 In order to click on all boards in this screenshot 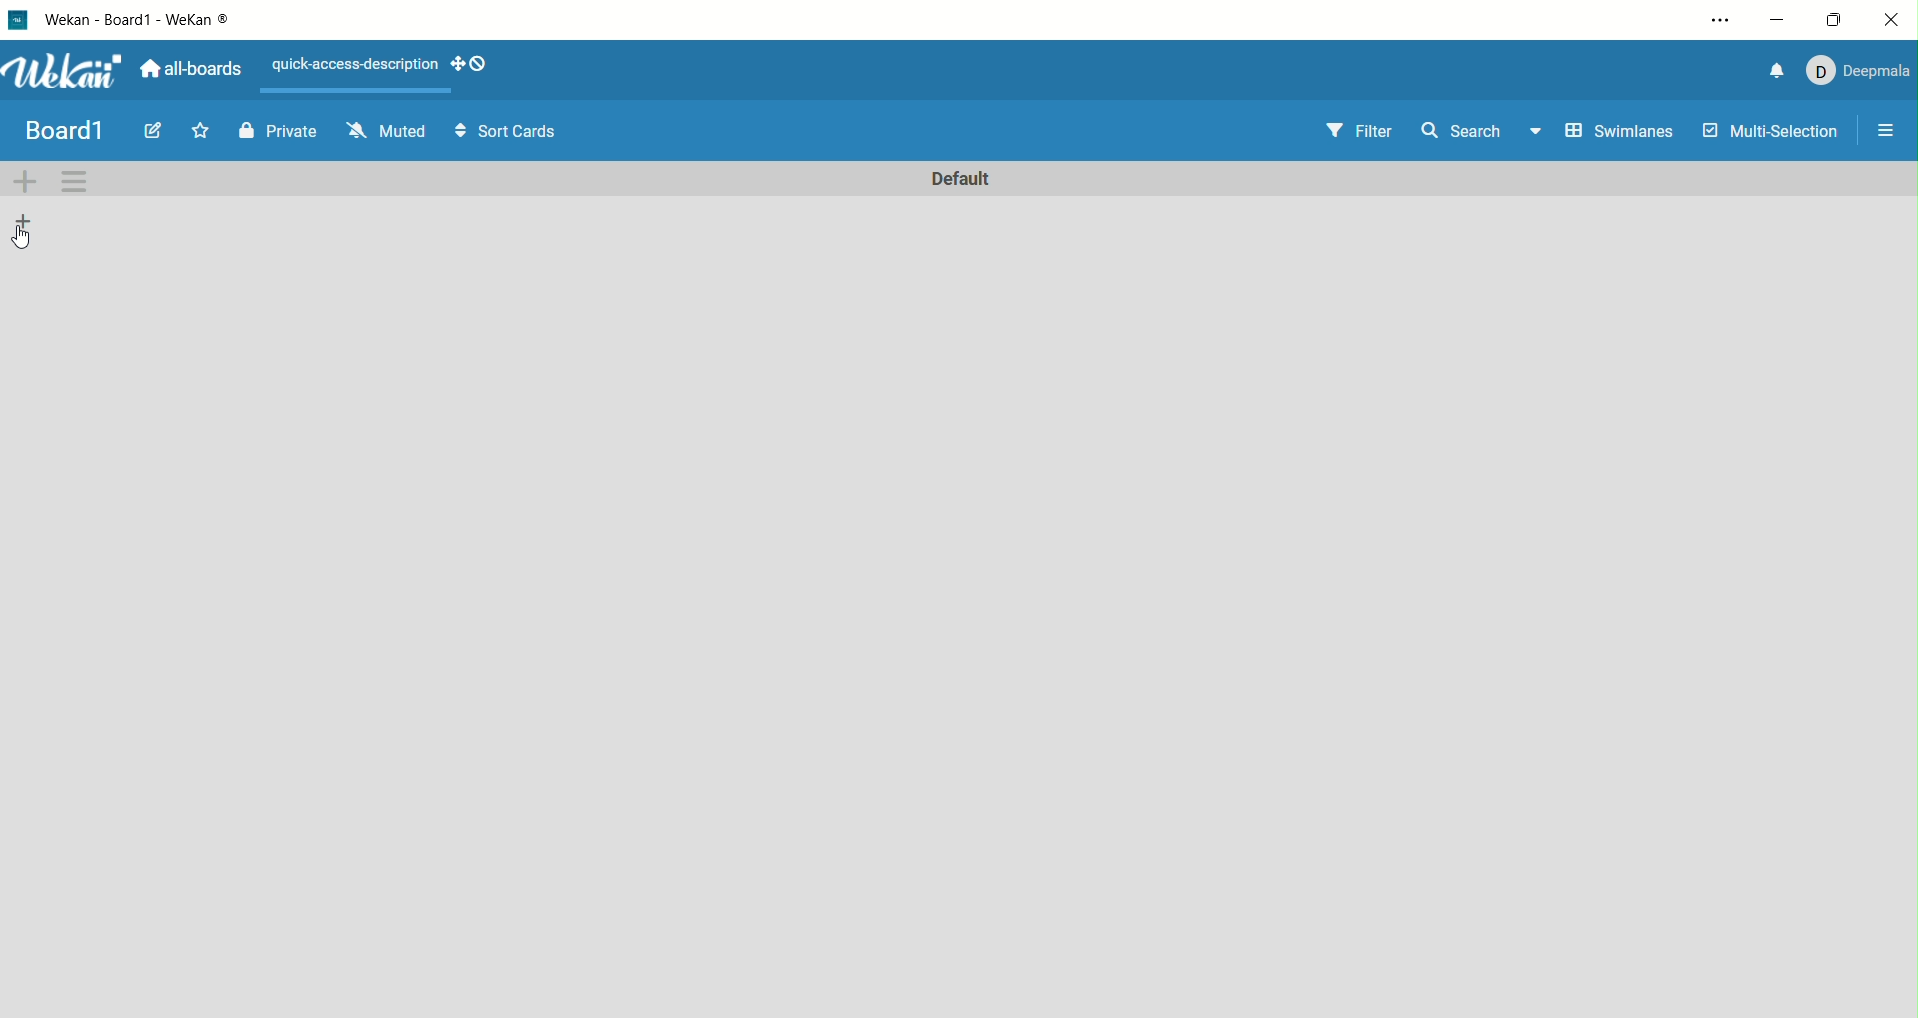, I will do `click(192, 69)`.